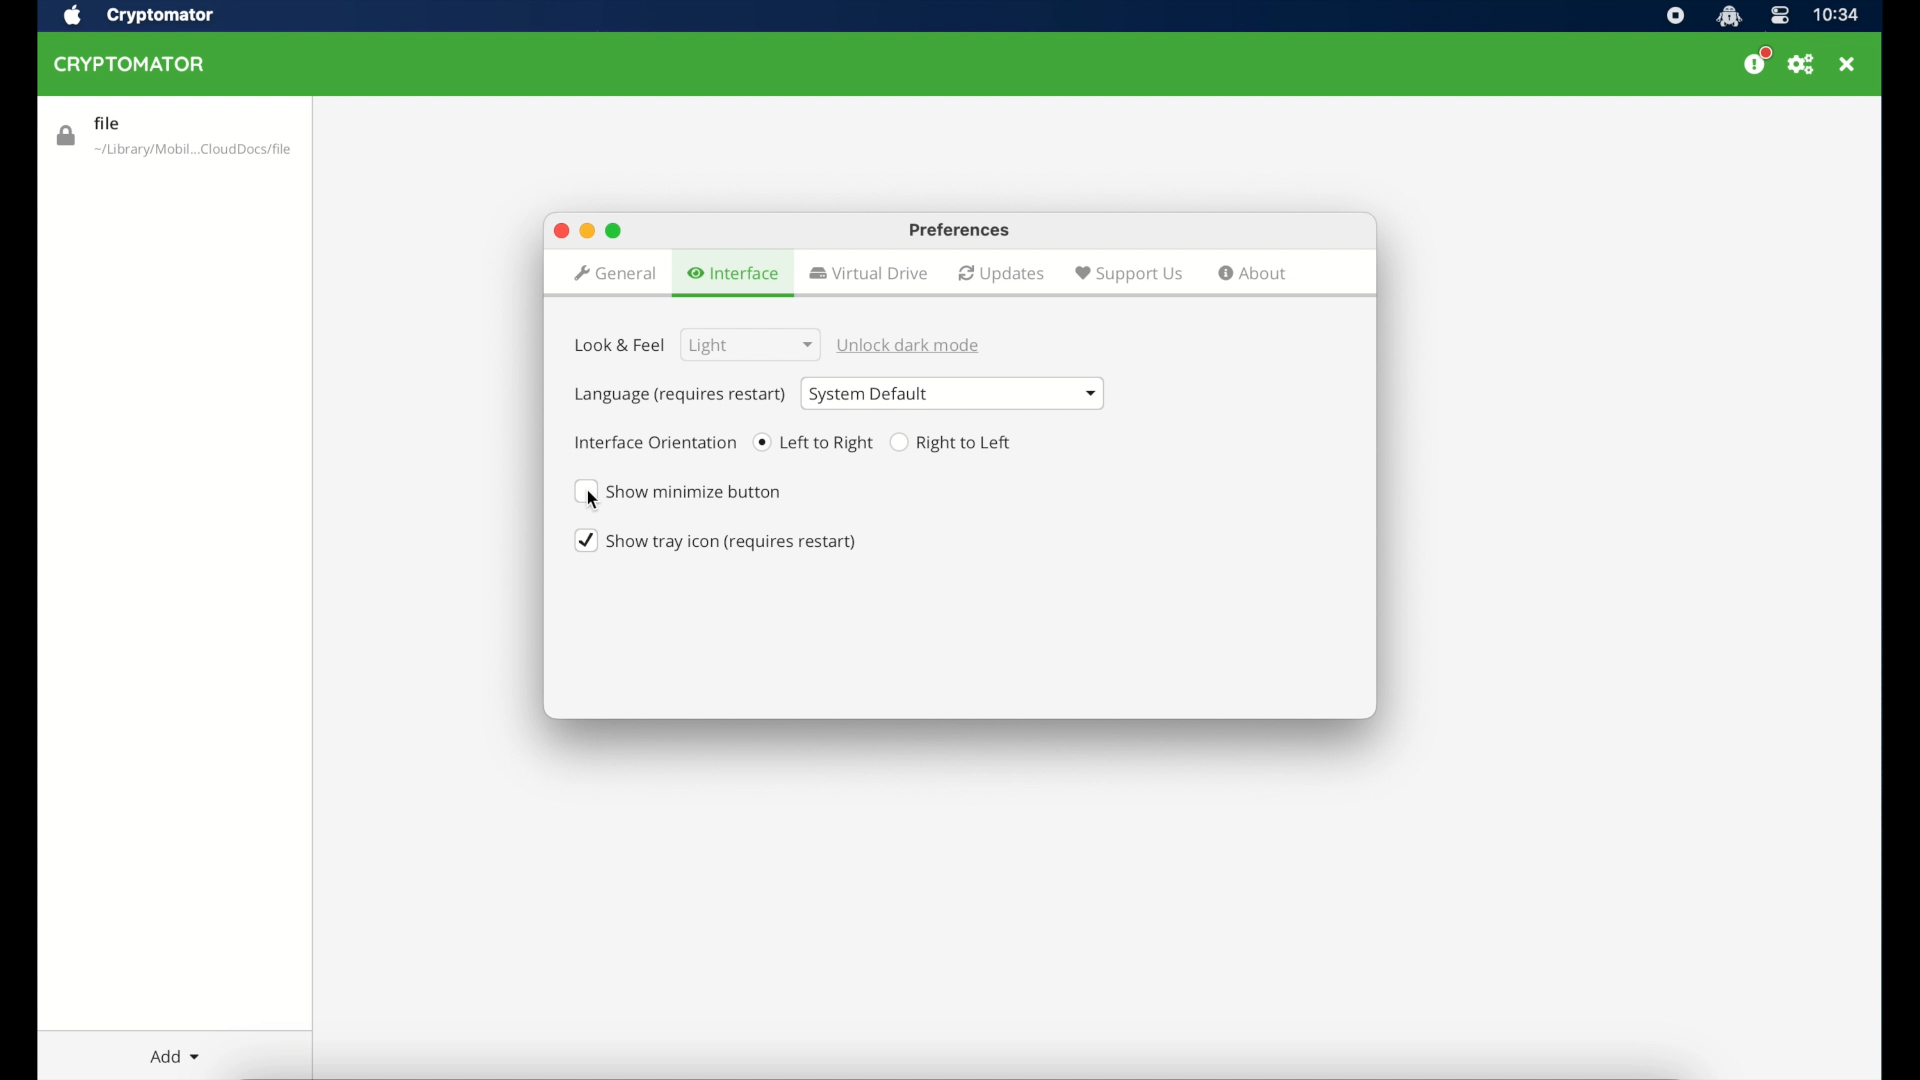 This screenshot has height=1080, width=1920. I want to click on checkbox, so click(716, 541).